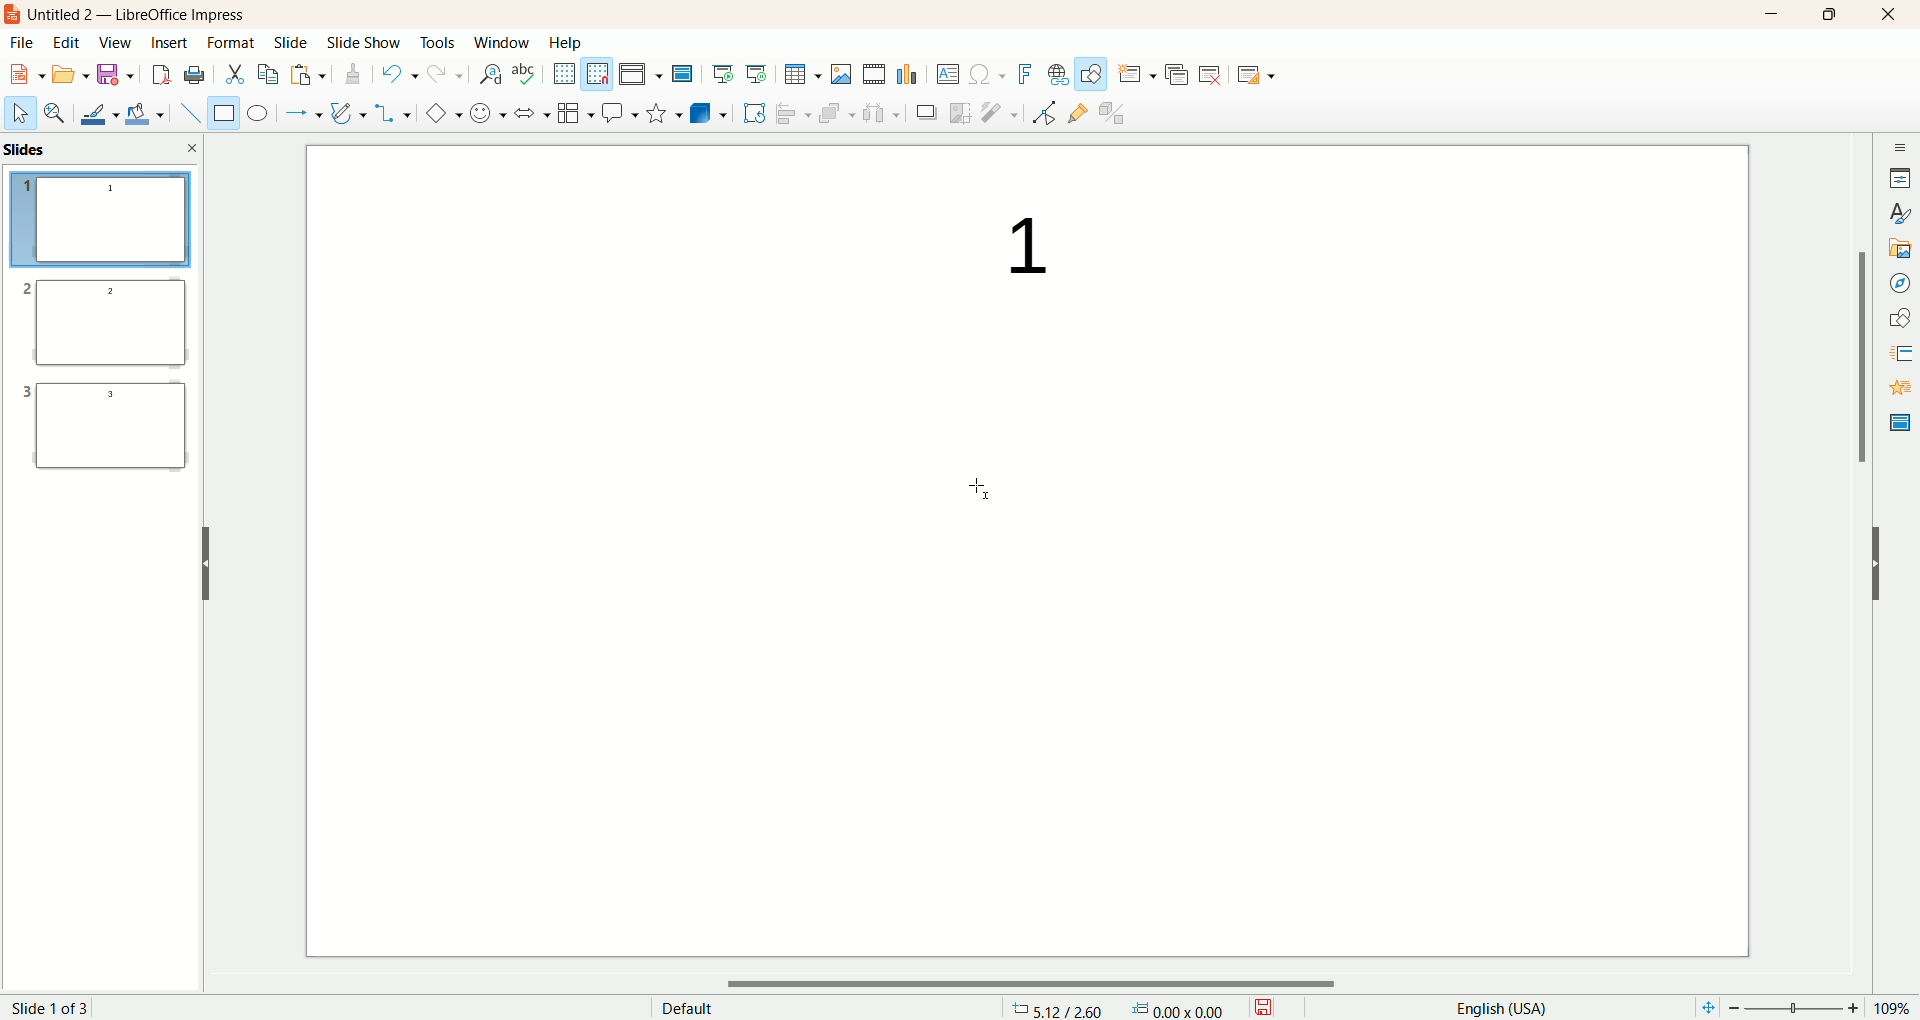  Describe the element at coordinates (791, 111) in the screenshot. I see `align` at that location.